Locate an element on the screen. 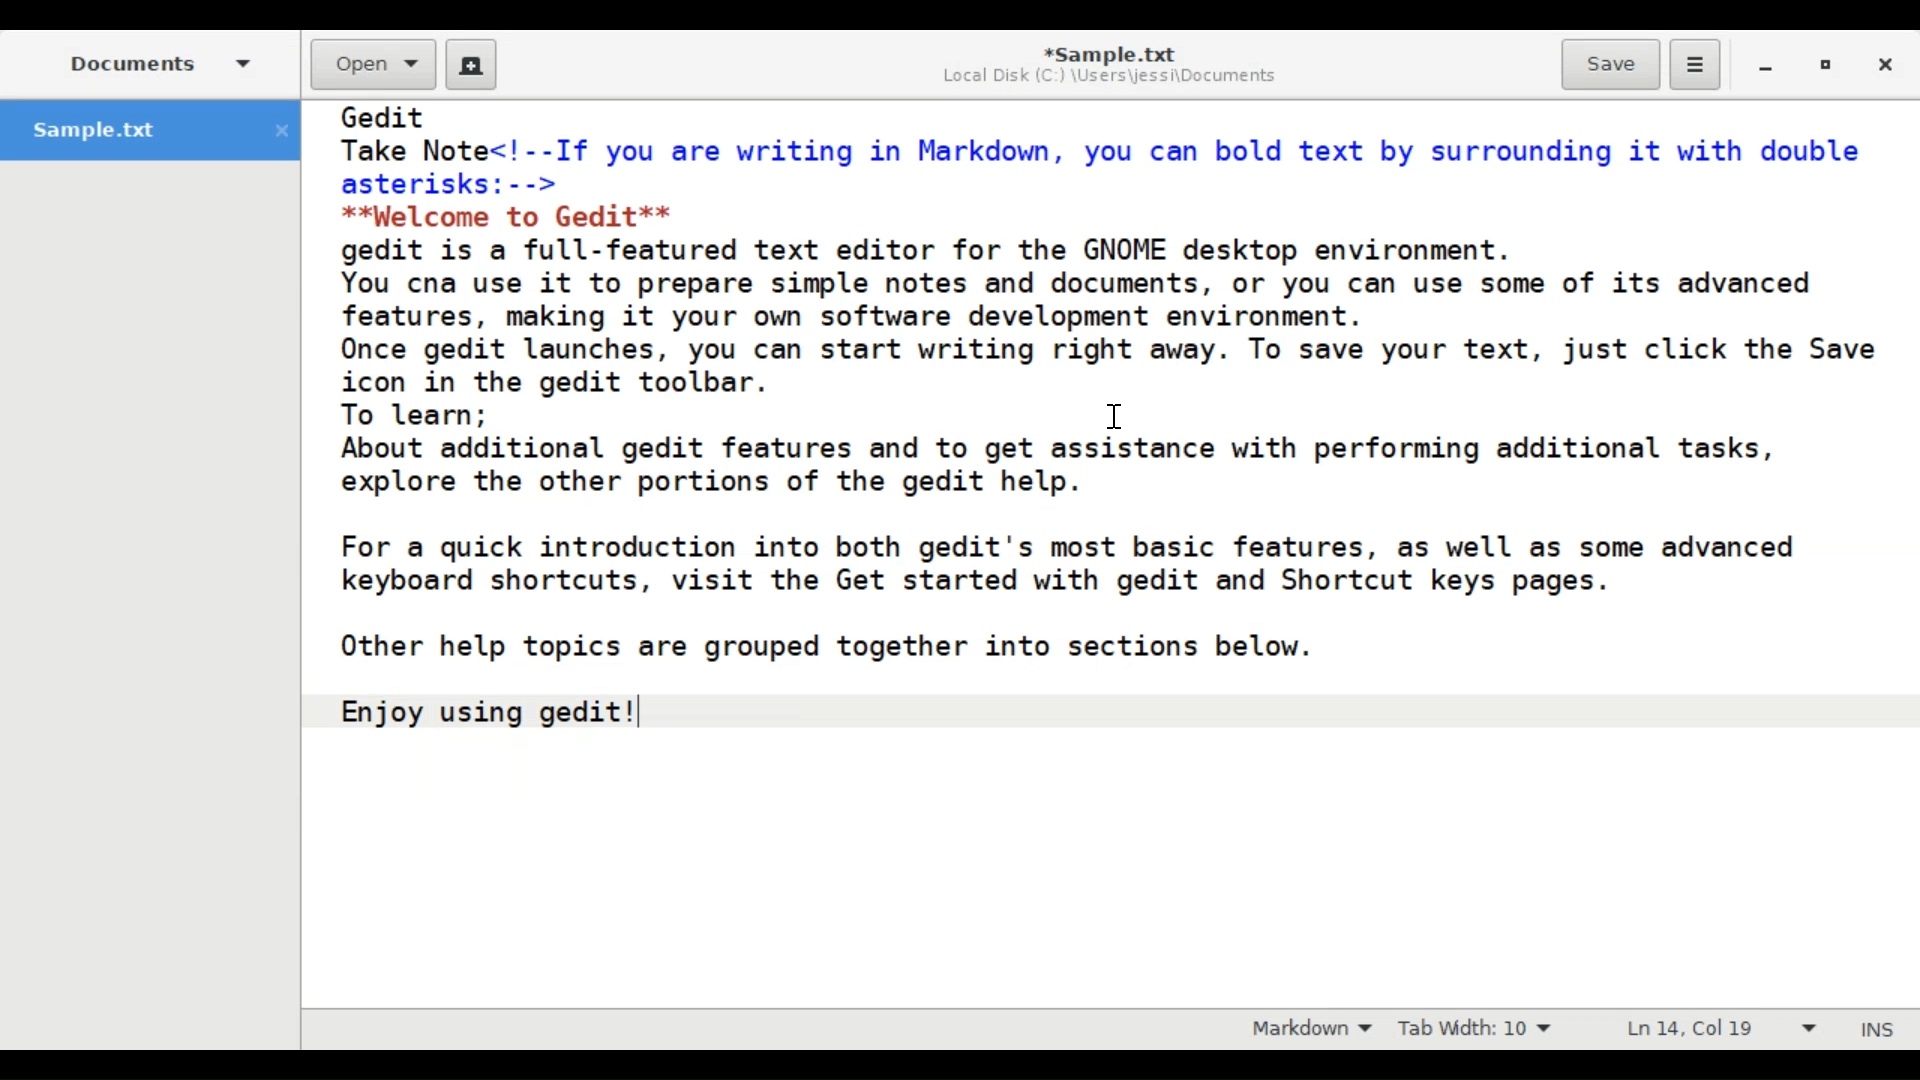  Application menu is located at coordinates (1696, 65).